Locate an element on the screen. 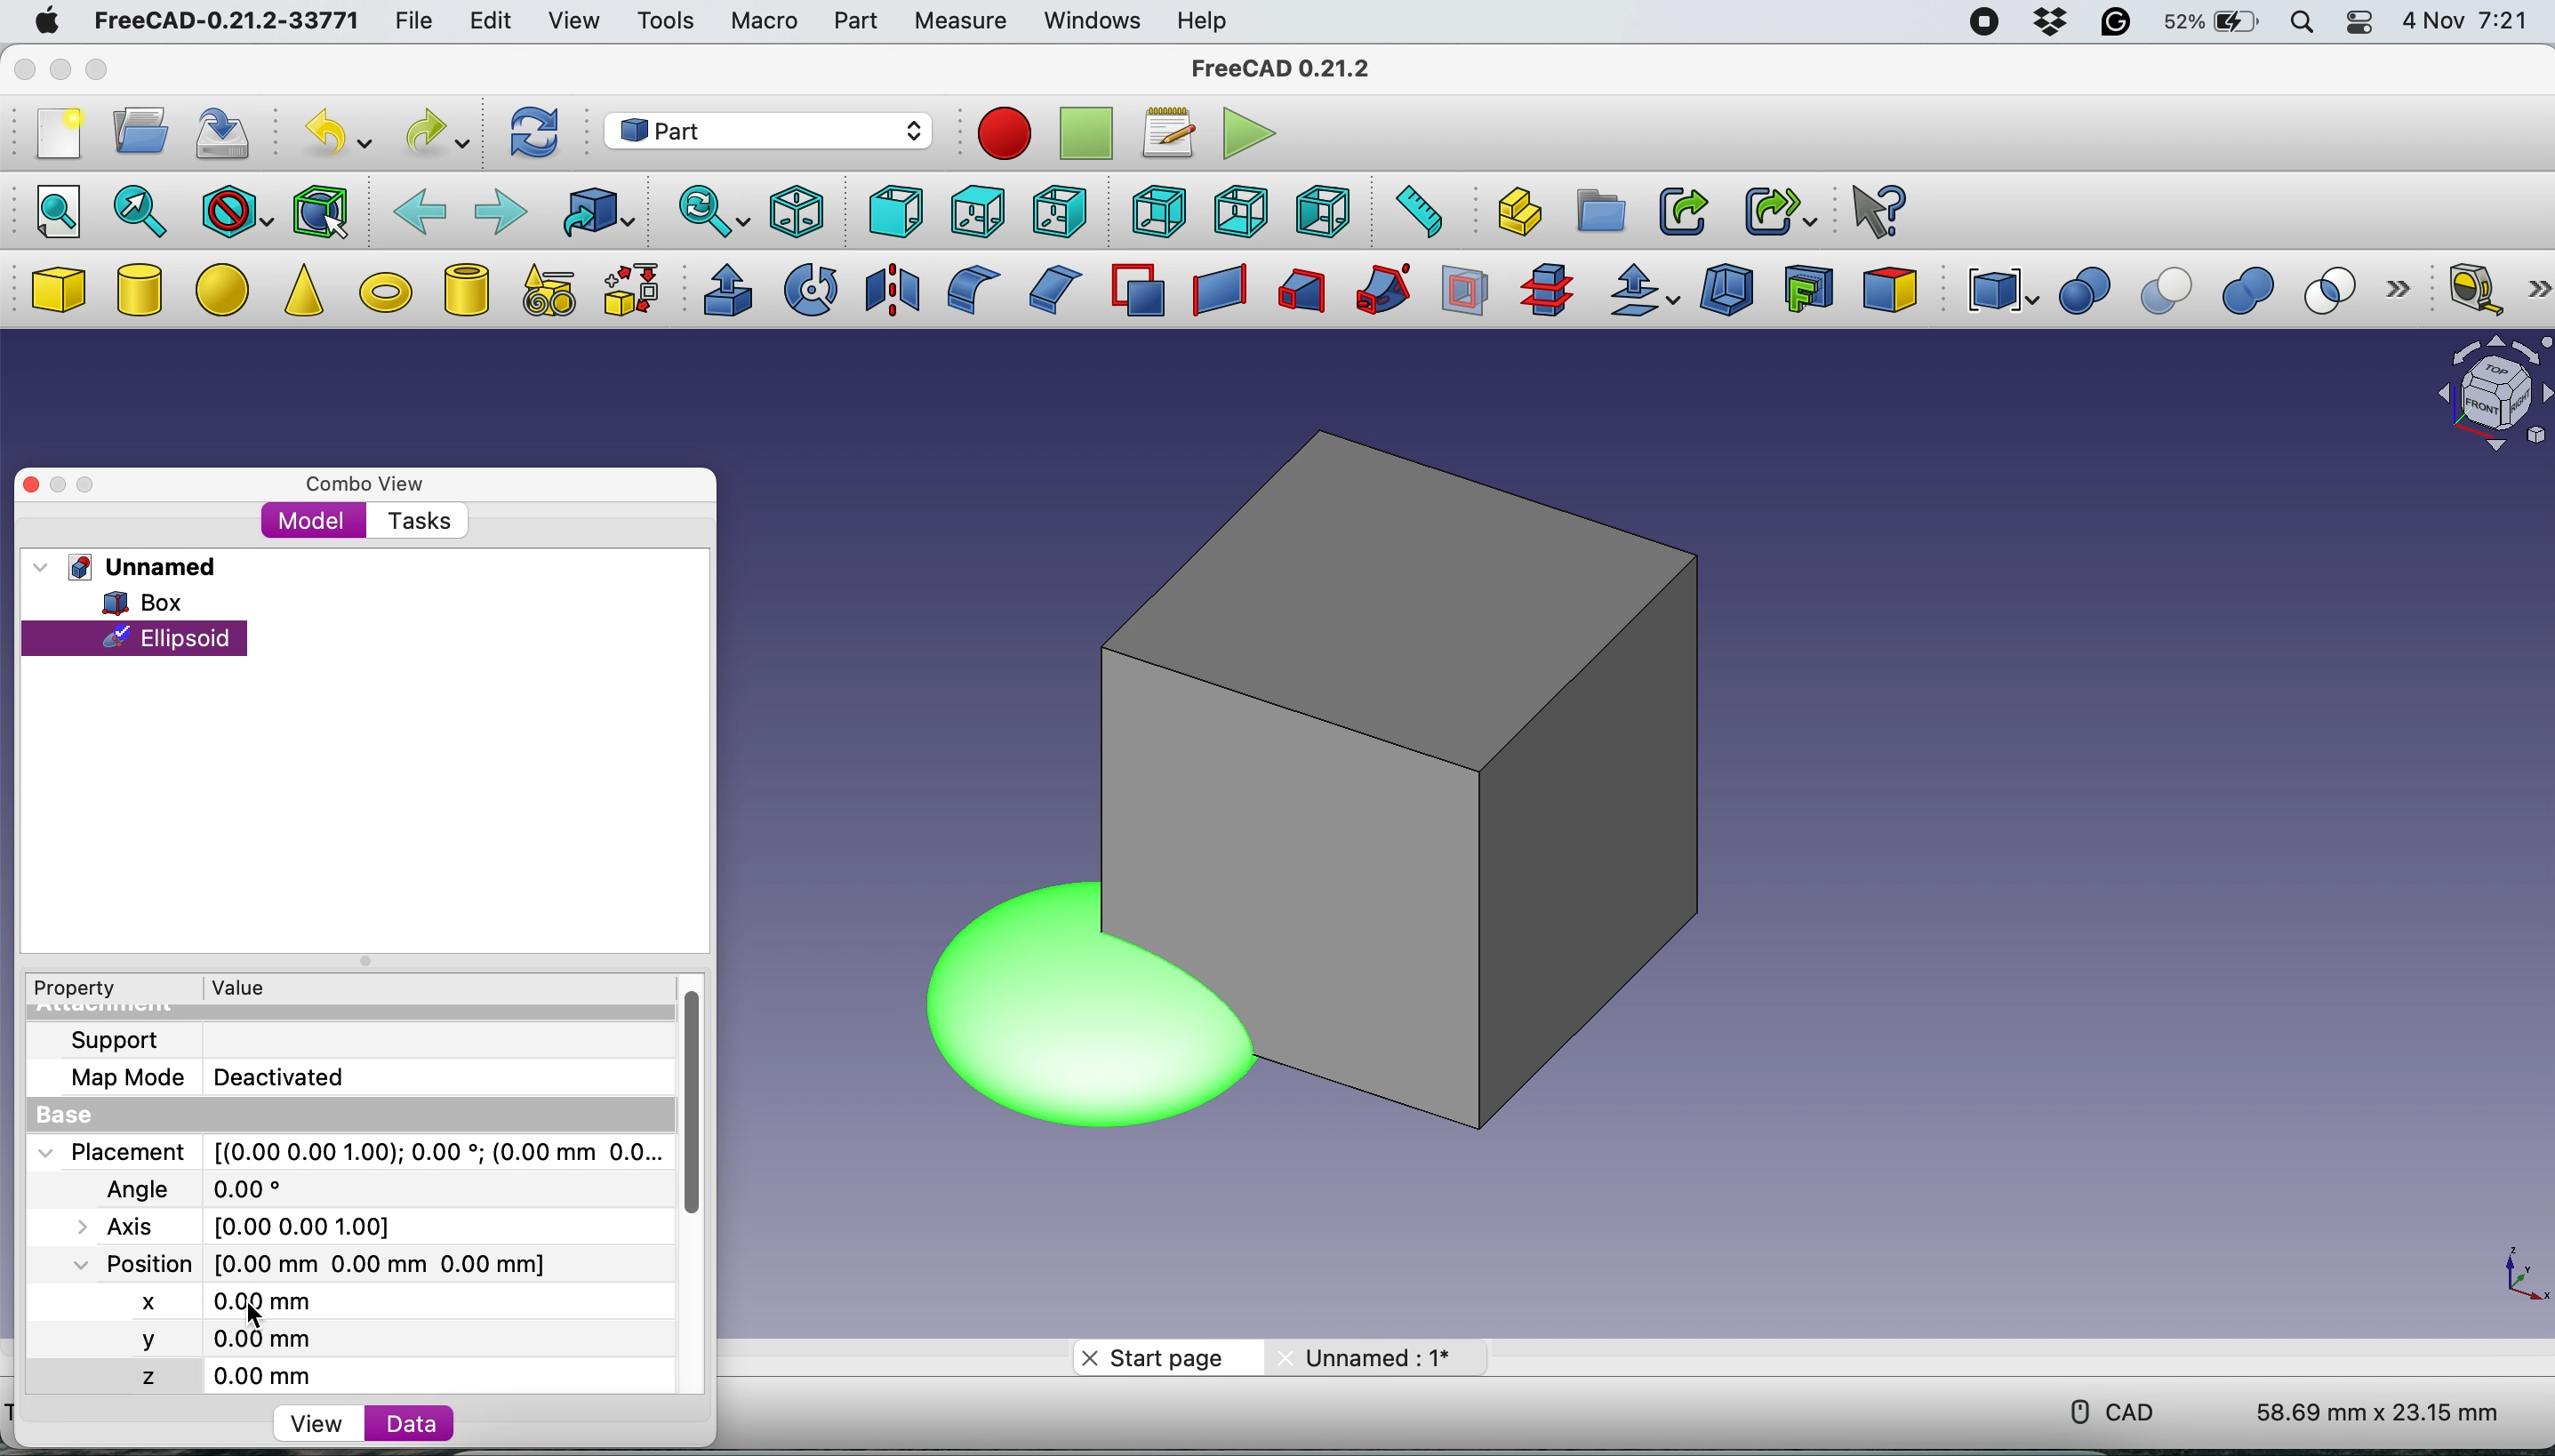  Deactivated is located at coordinates (288, 1074).